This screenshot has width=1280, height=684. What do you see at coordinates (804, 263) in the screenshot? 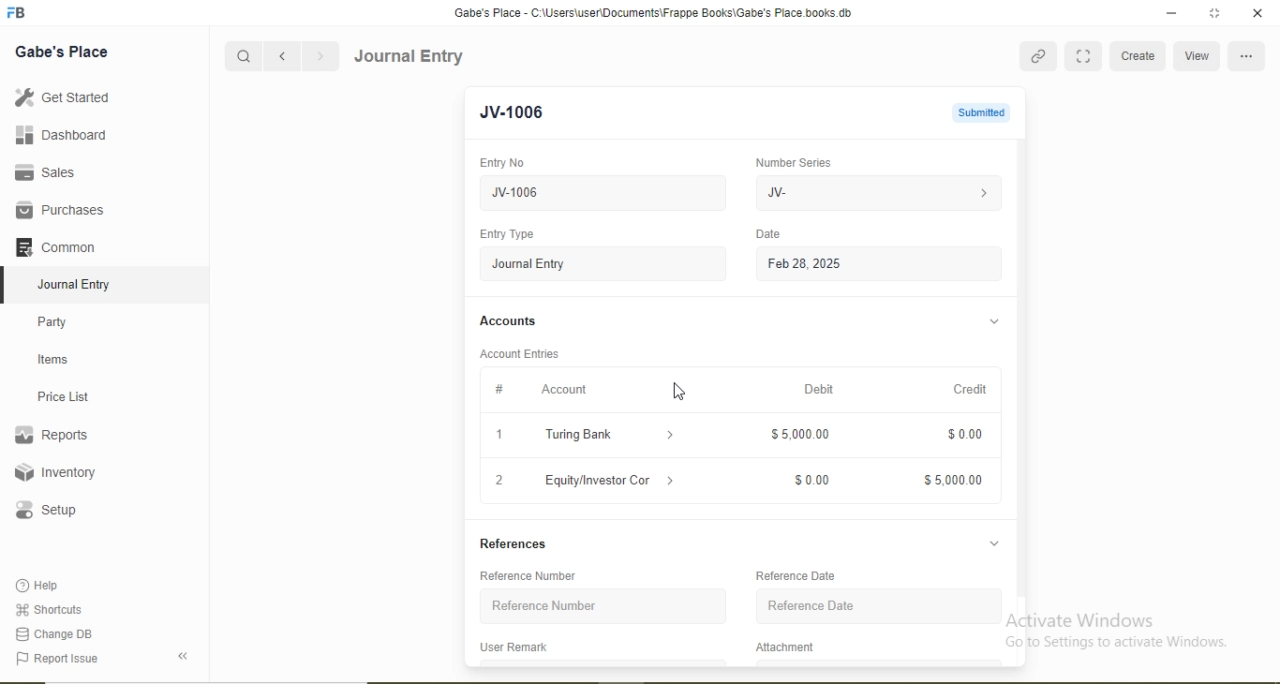
I see `Feb 28, 2025` at bounding box center [804, 263].